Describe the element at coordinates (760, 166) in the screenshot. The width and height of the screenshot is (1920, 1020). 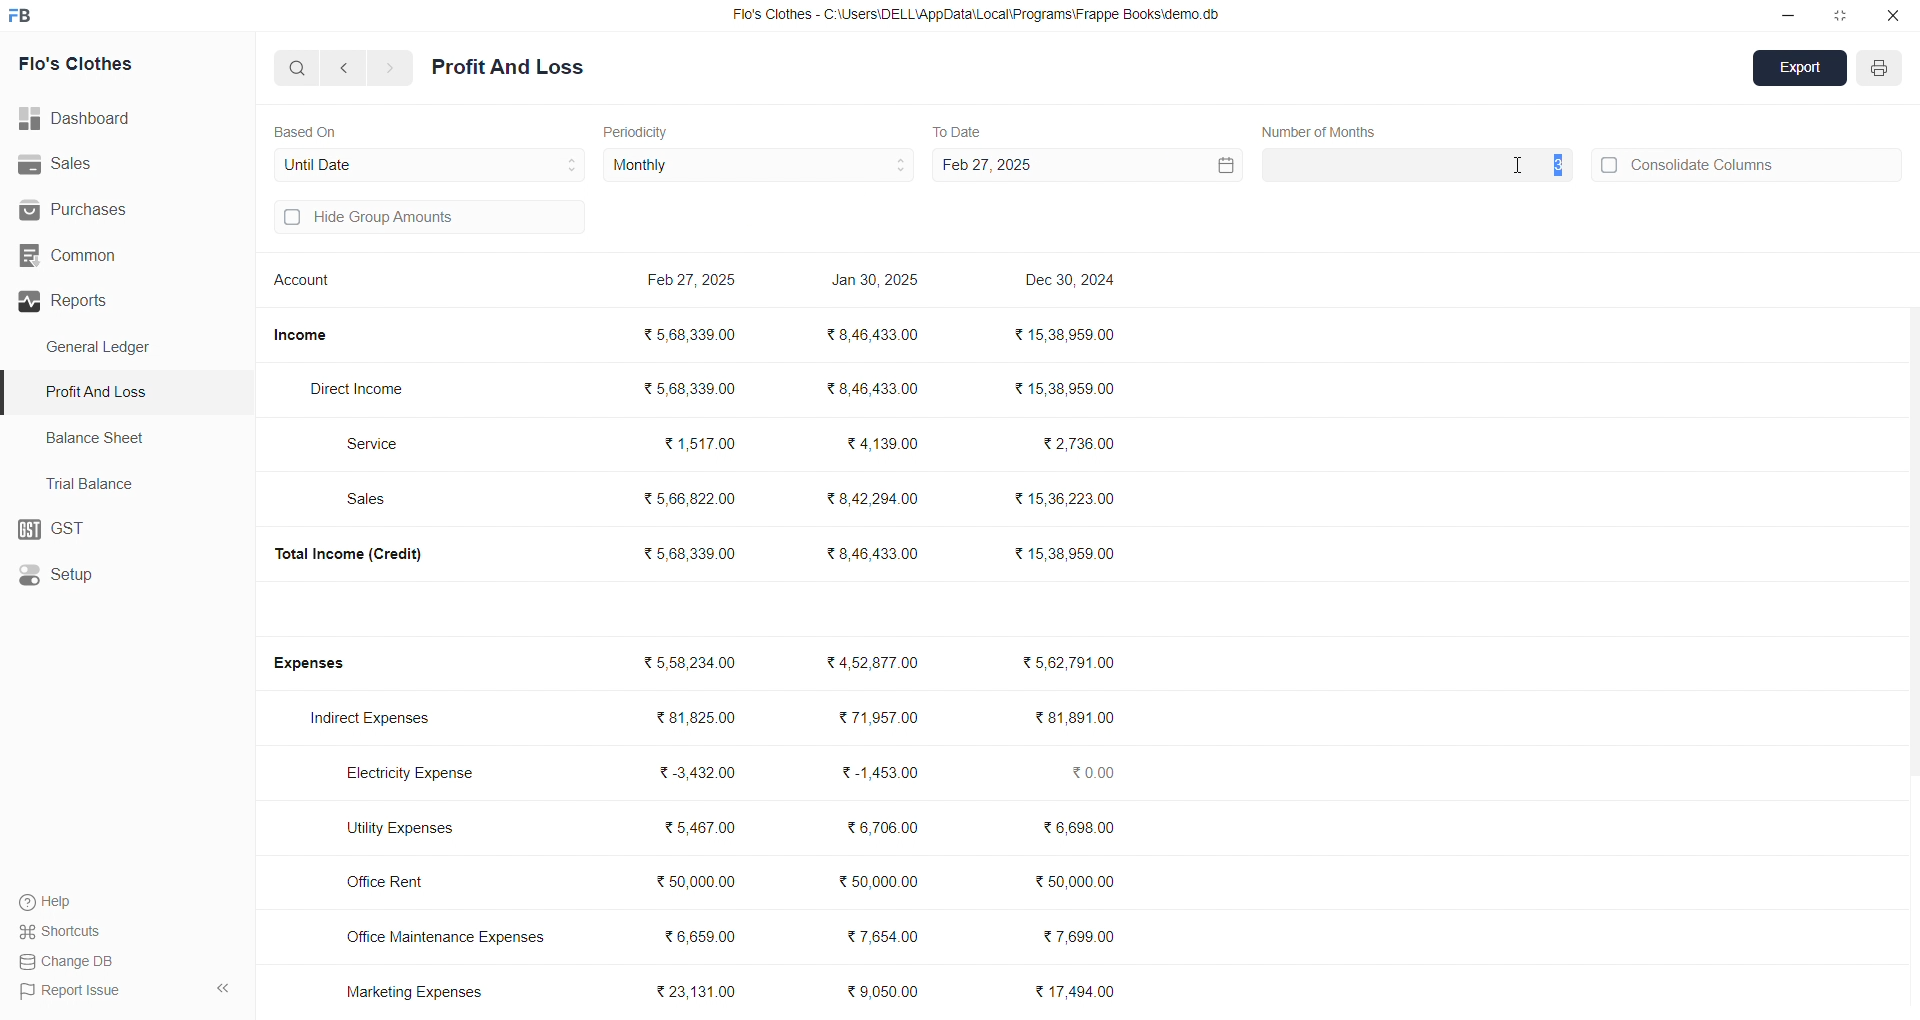
I see `Monthly` at that location.